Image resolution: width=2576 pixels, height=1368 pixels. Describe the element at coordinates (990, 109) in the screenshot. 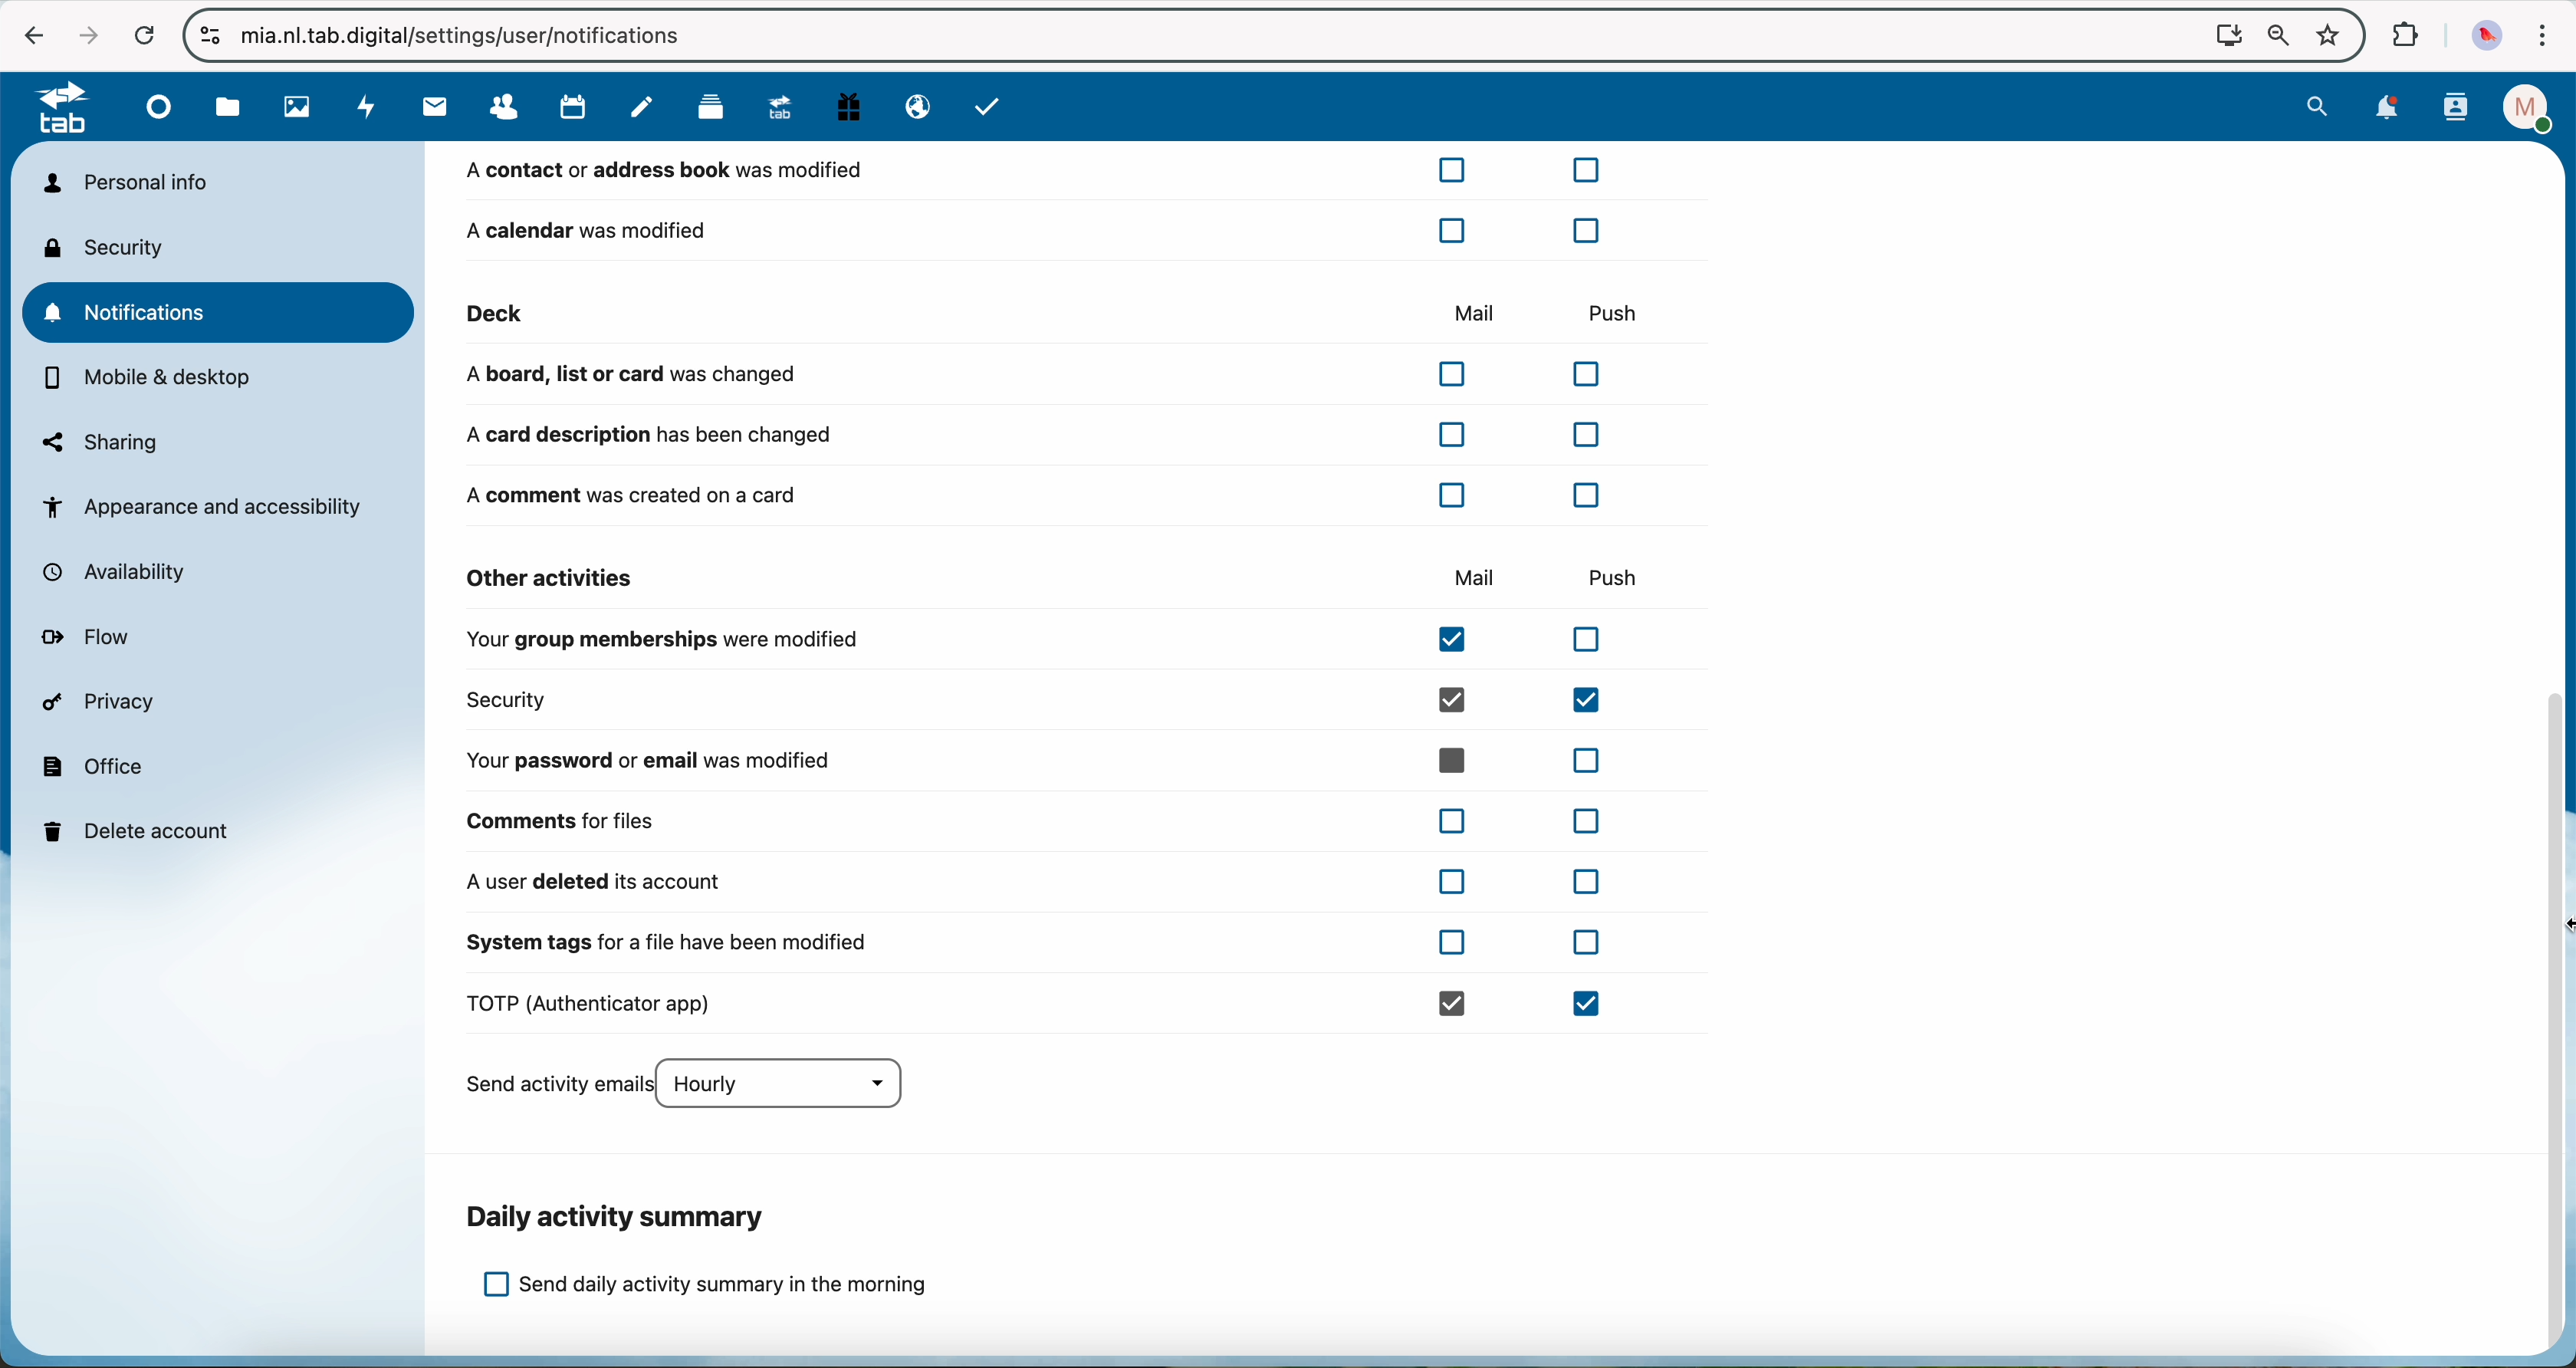

I see `task` at that location.